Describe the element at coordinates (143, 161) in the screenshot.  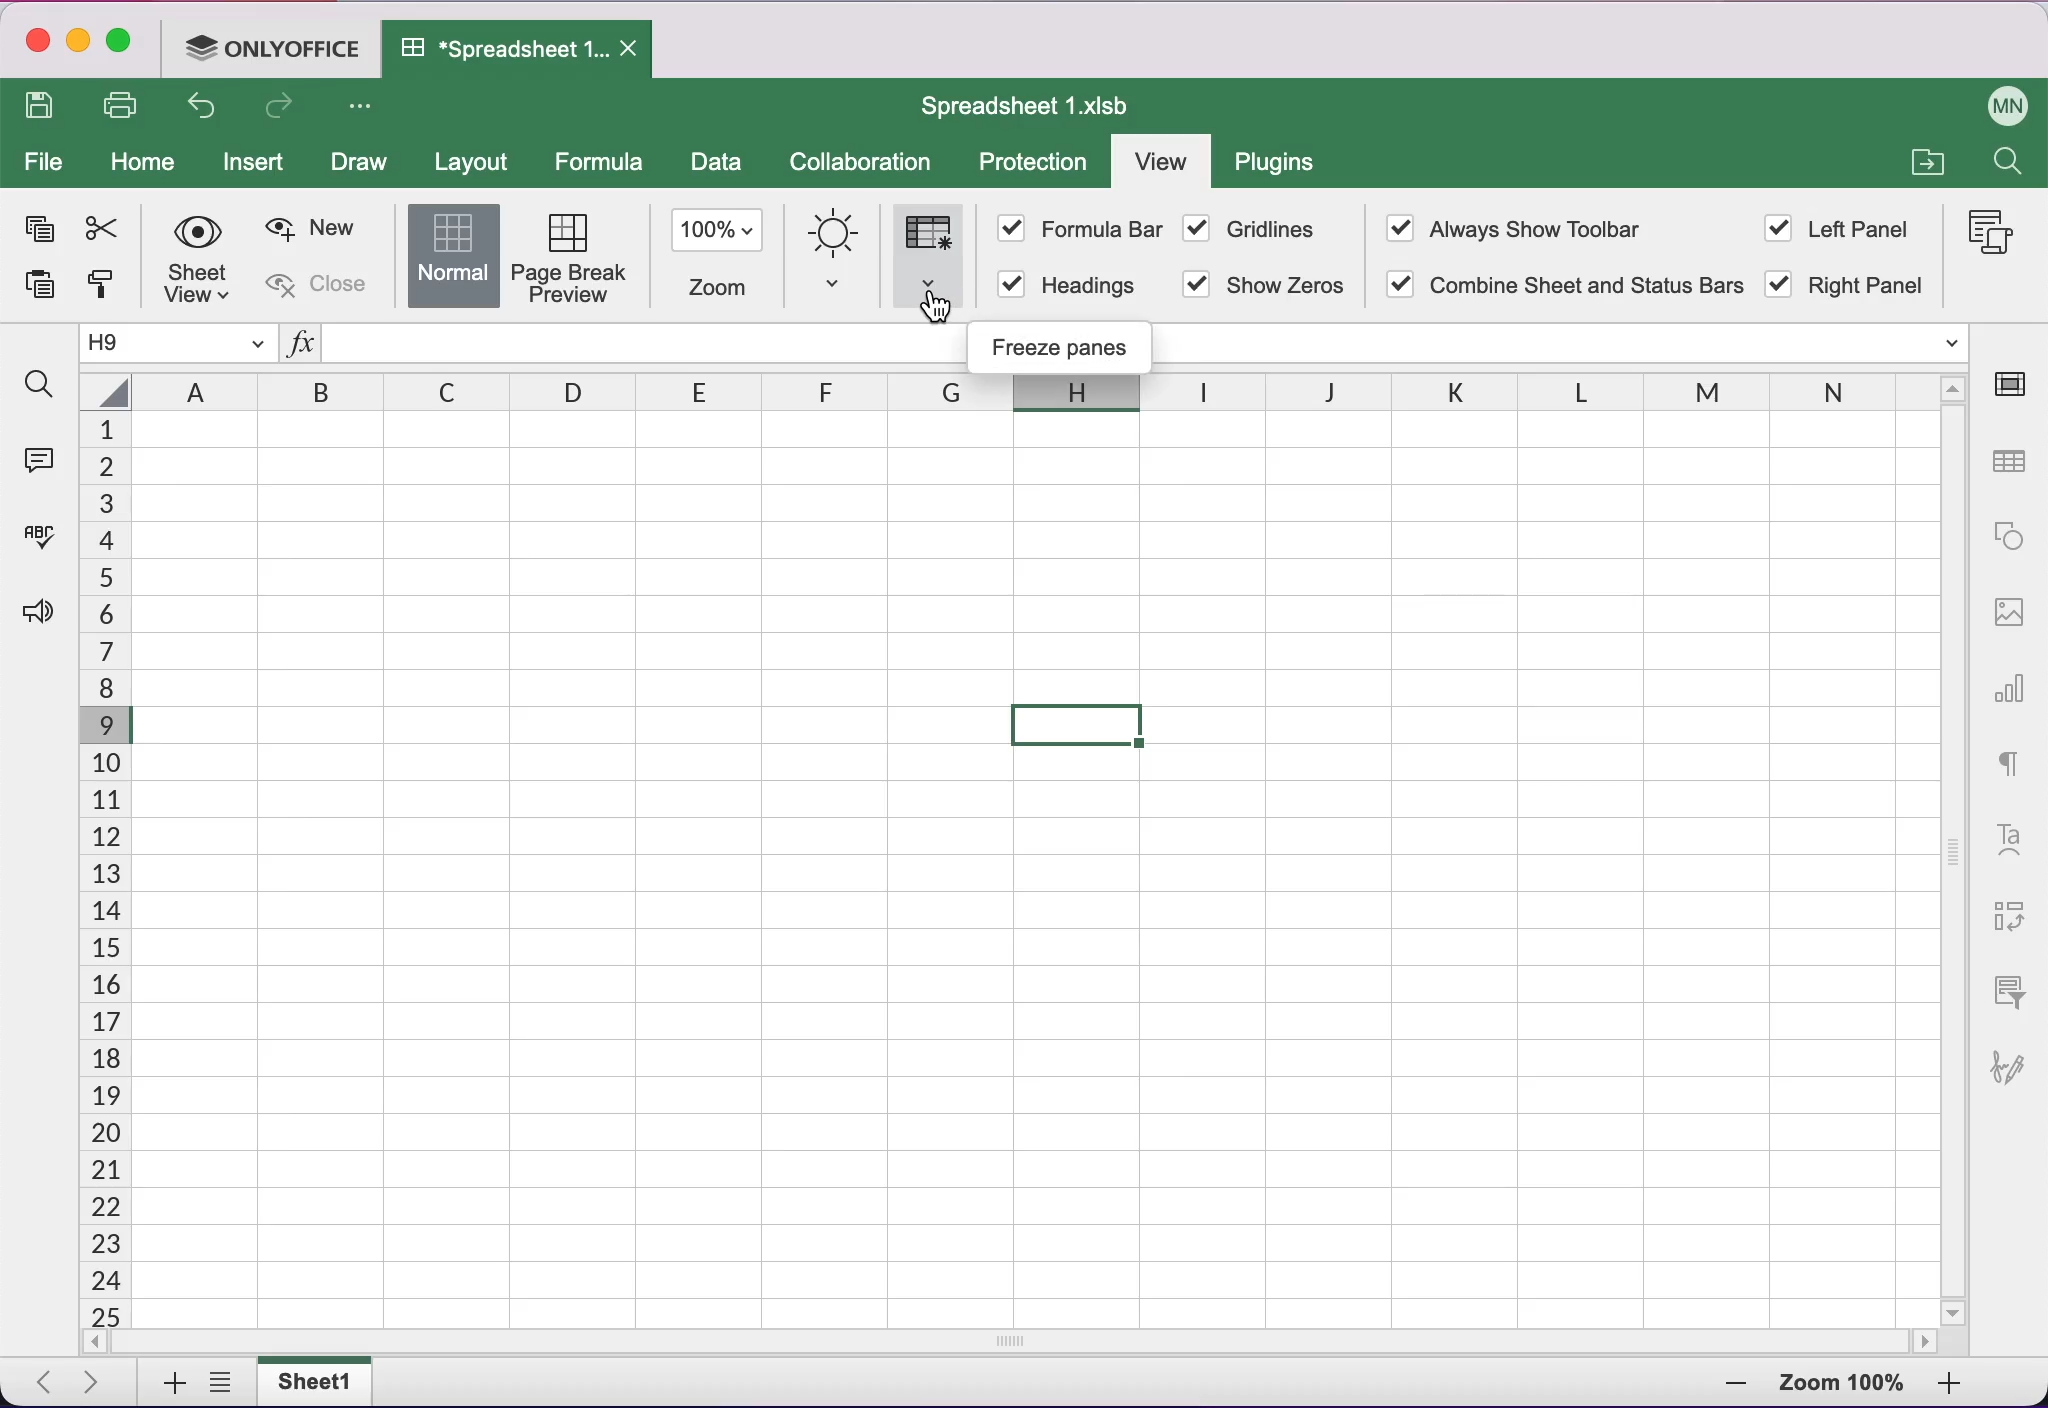
I see `home` at that location.